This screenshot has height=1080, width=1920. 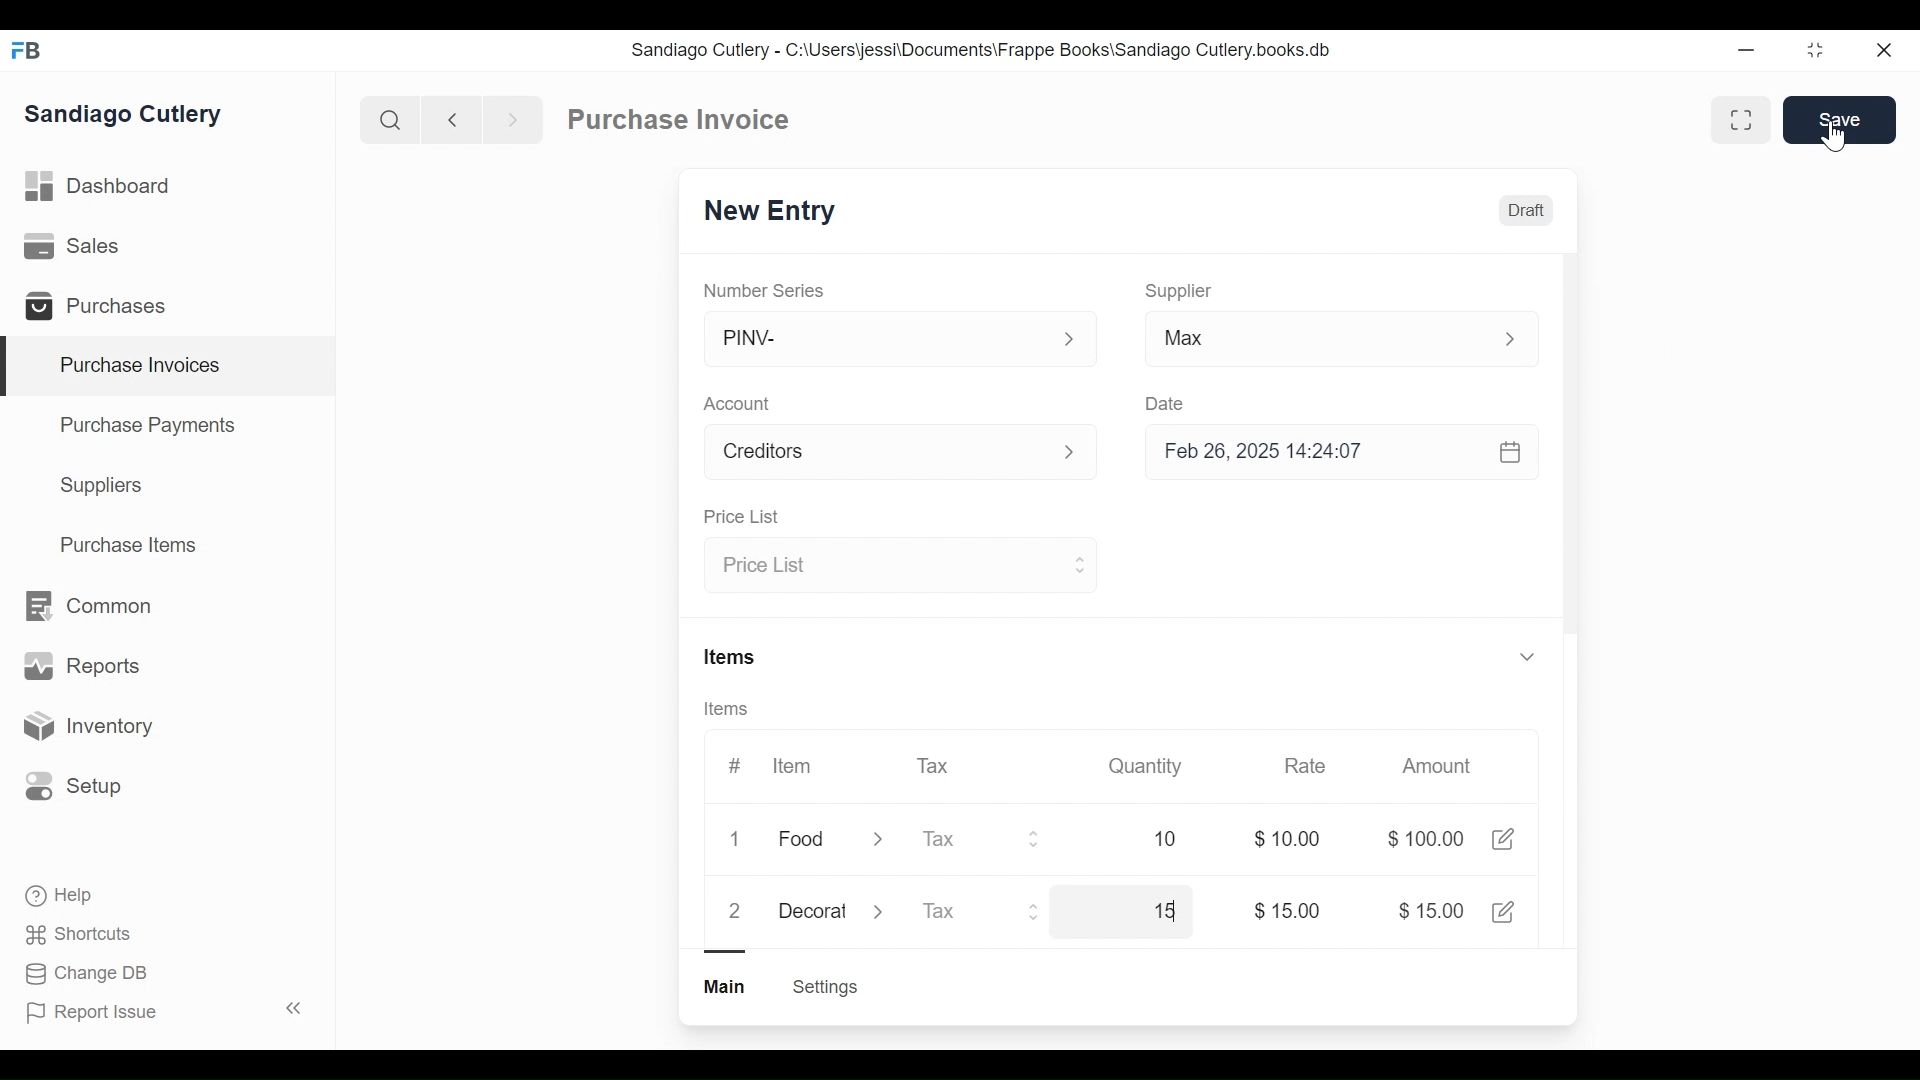 I want to click on Sandiago Cutlery - C:\Users\jessi\Documents\Frappe Books\Sandiago Cutlery.books.db, so click(x=982, y=50).